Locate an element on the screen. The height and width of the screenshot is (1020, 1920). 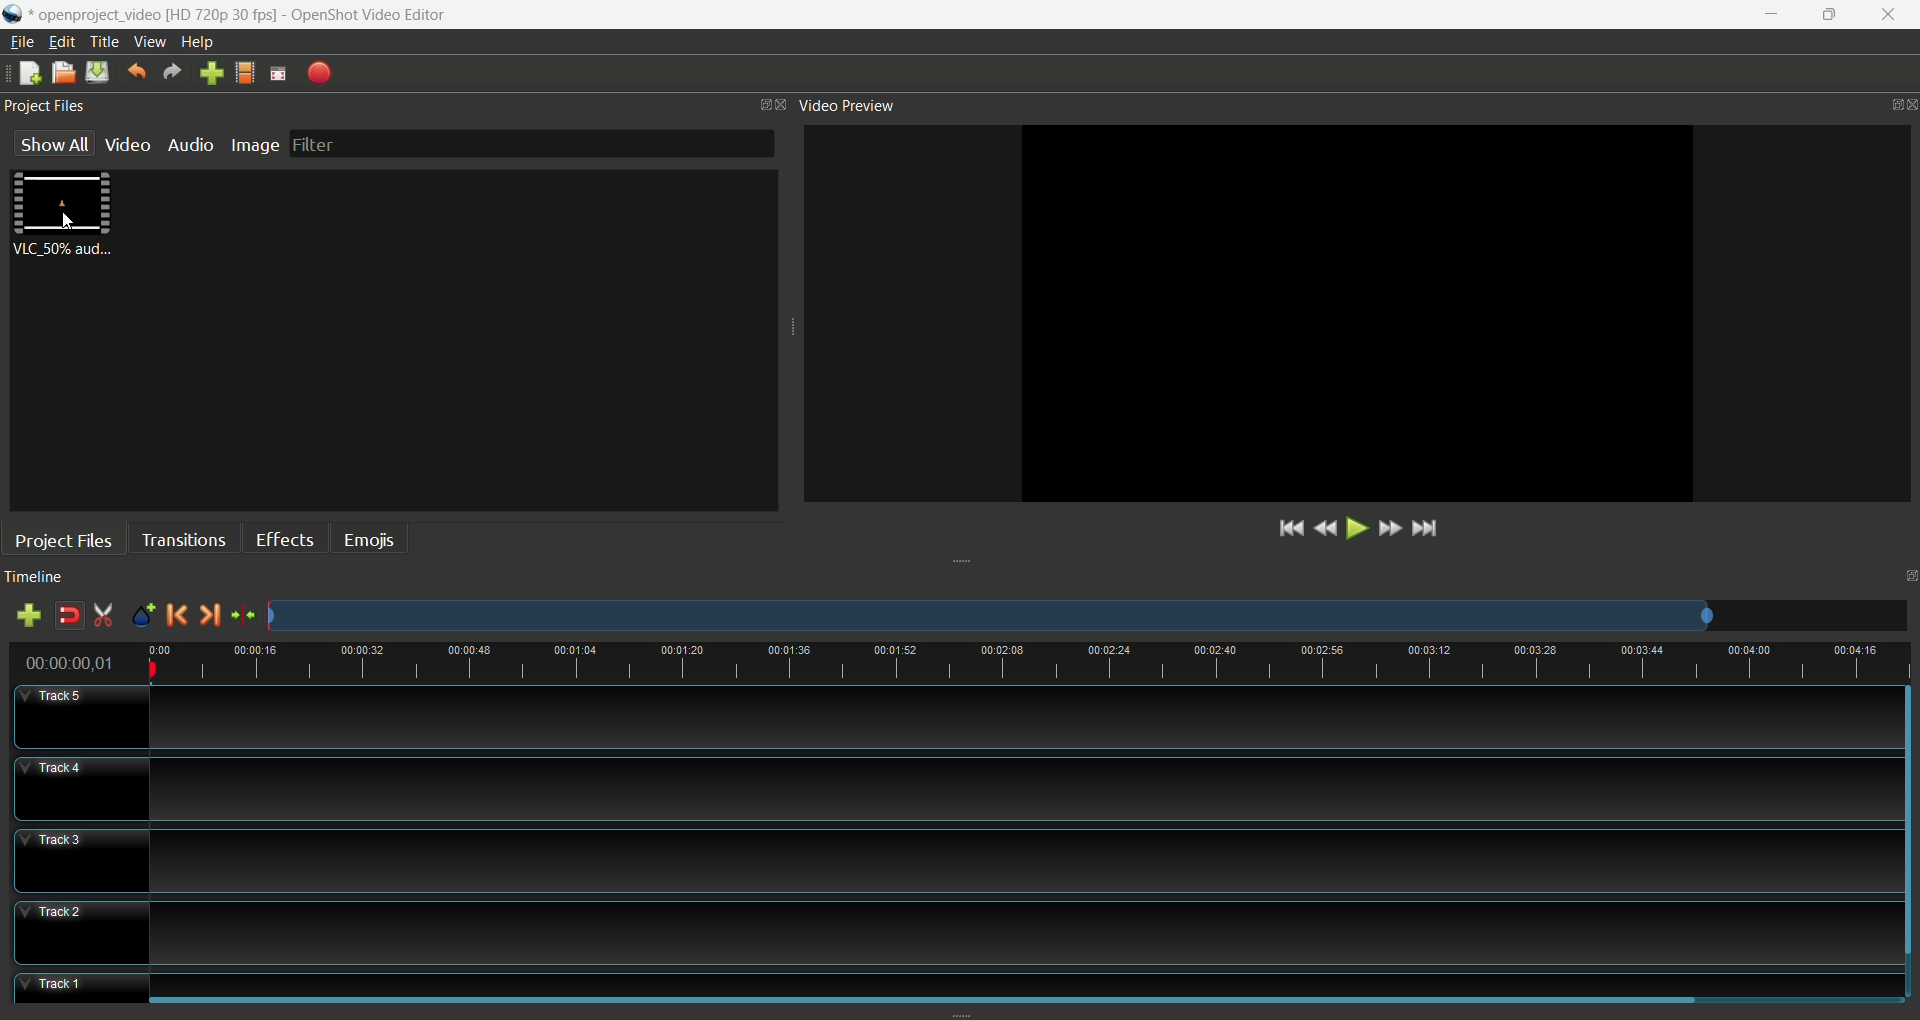
Timeline is located at coordinates (1028, 664).